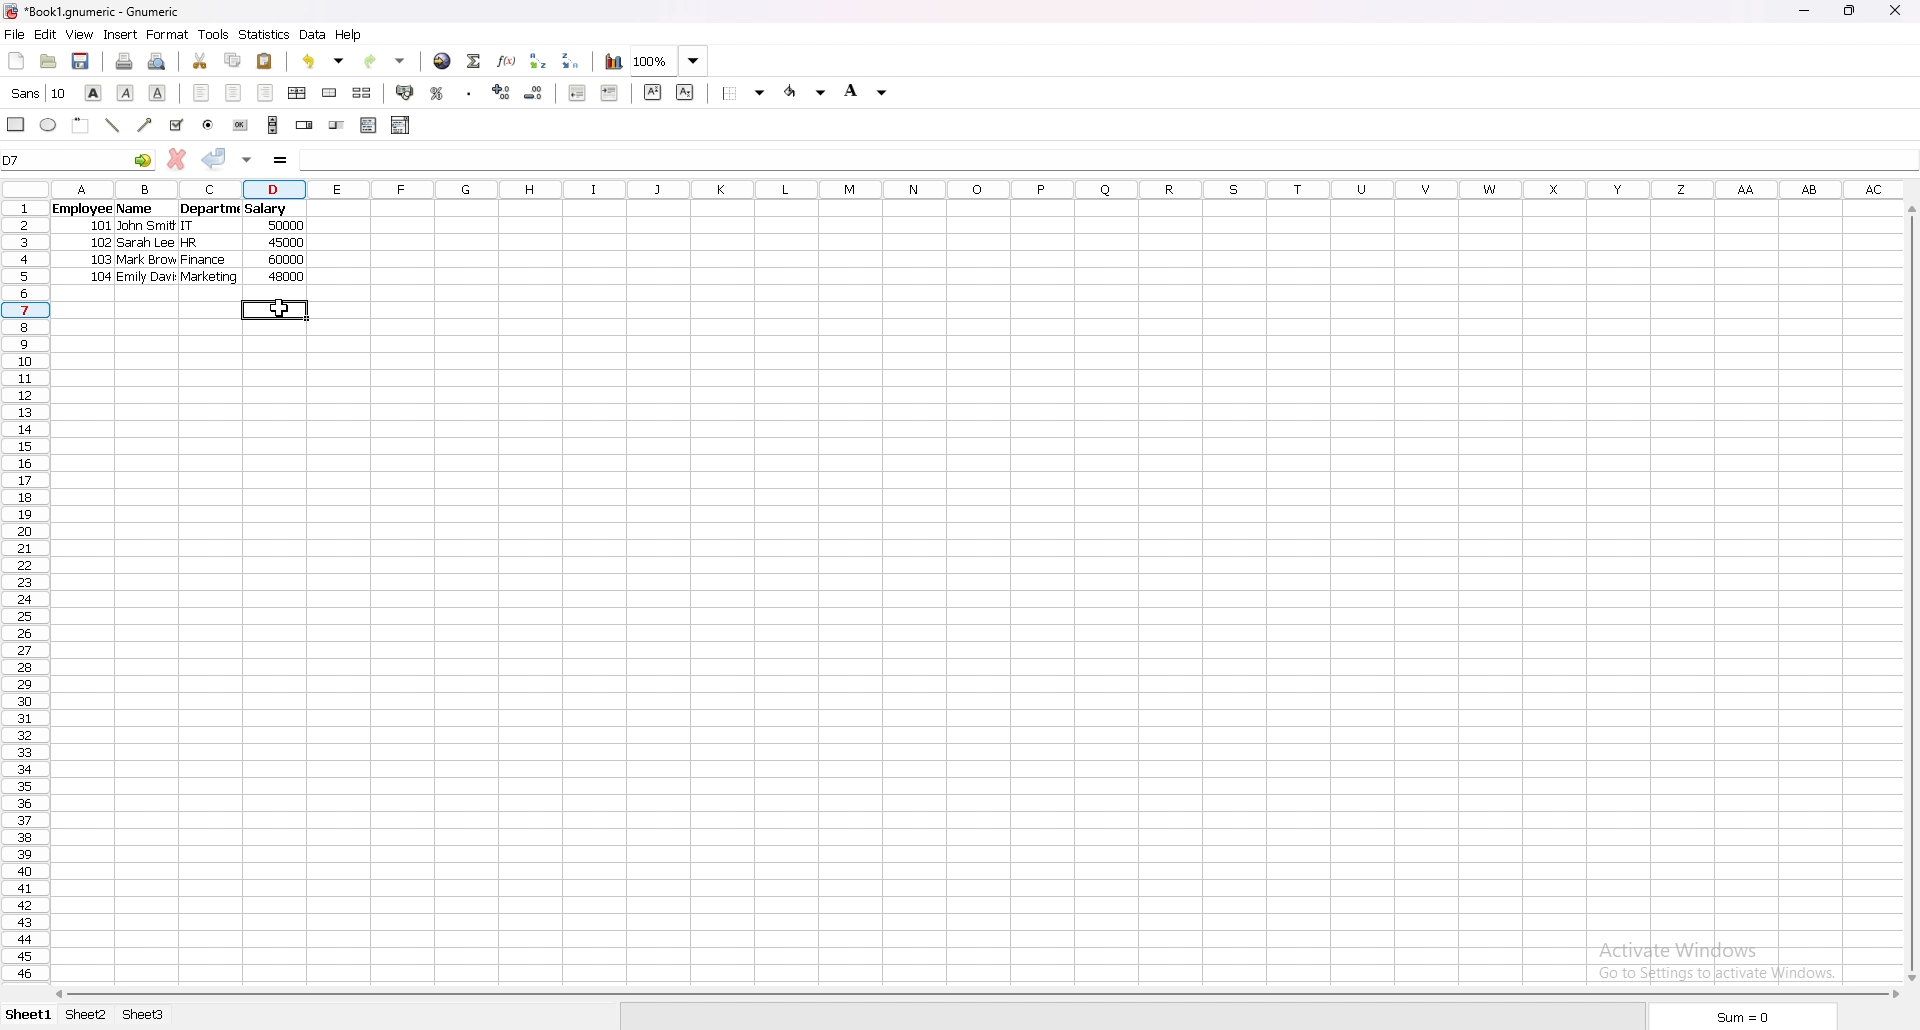 The height and width of the screenshot is (1030, 1920). What do you see at coordinates (572, 61) in the screenshot?
I see `sort descending` at bounding box center [572, 61].